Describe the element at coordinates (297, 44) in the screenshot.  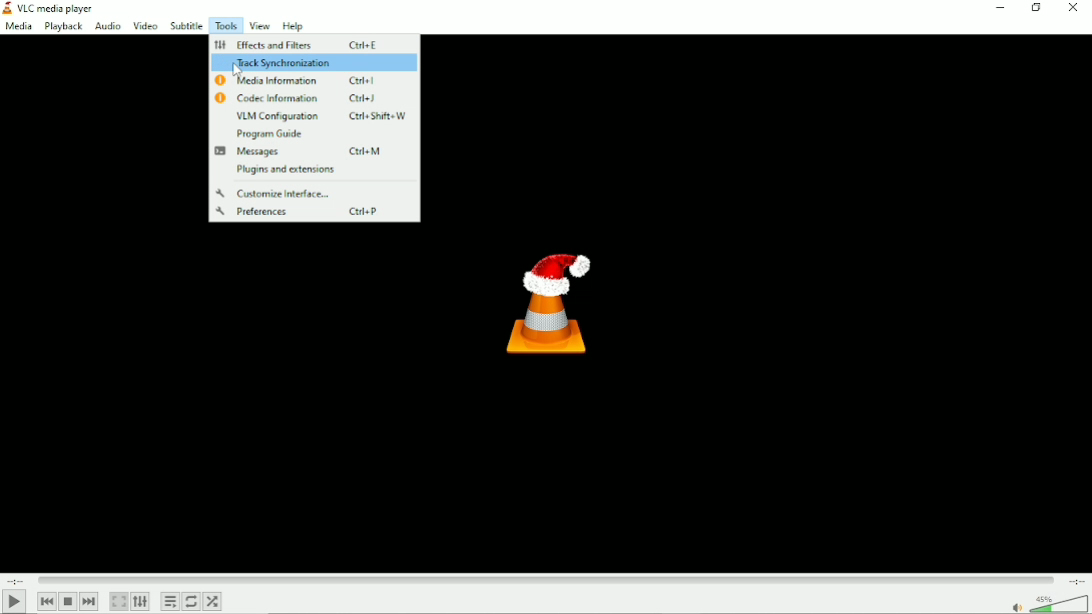
I see `effects and filters` at that location.